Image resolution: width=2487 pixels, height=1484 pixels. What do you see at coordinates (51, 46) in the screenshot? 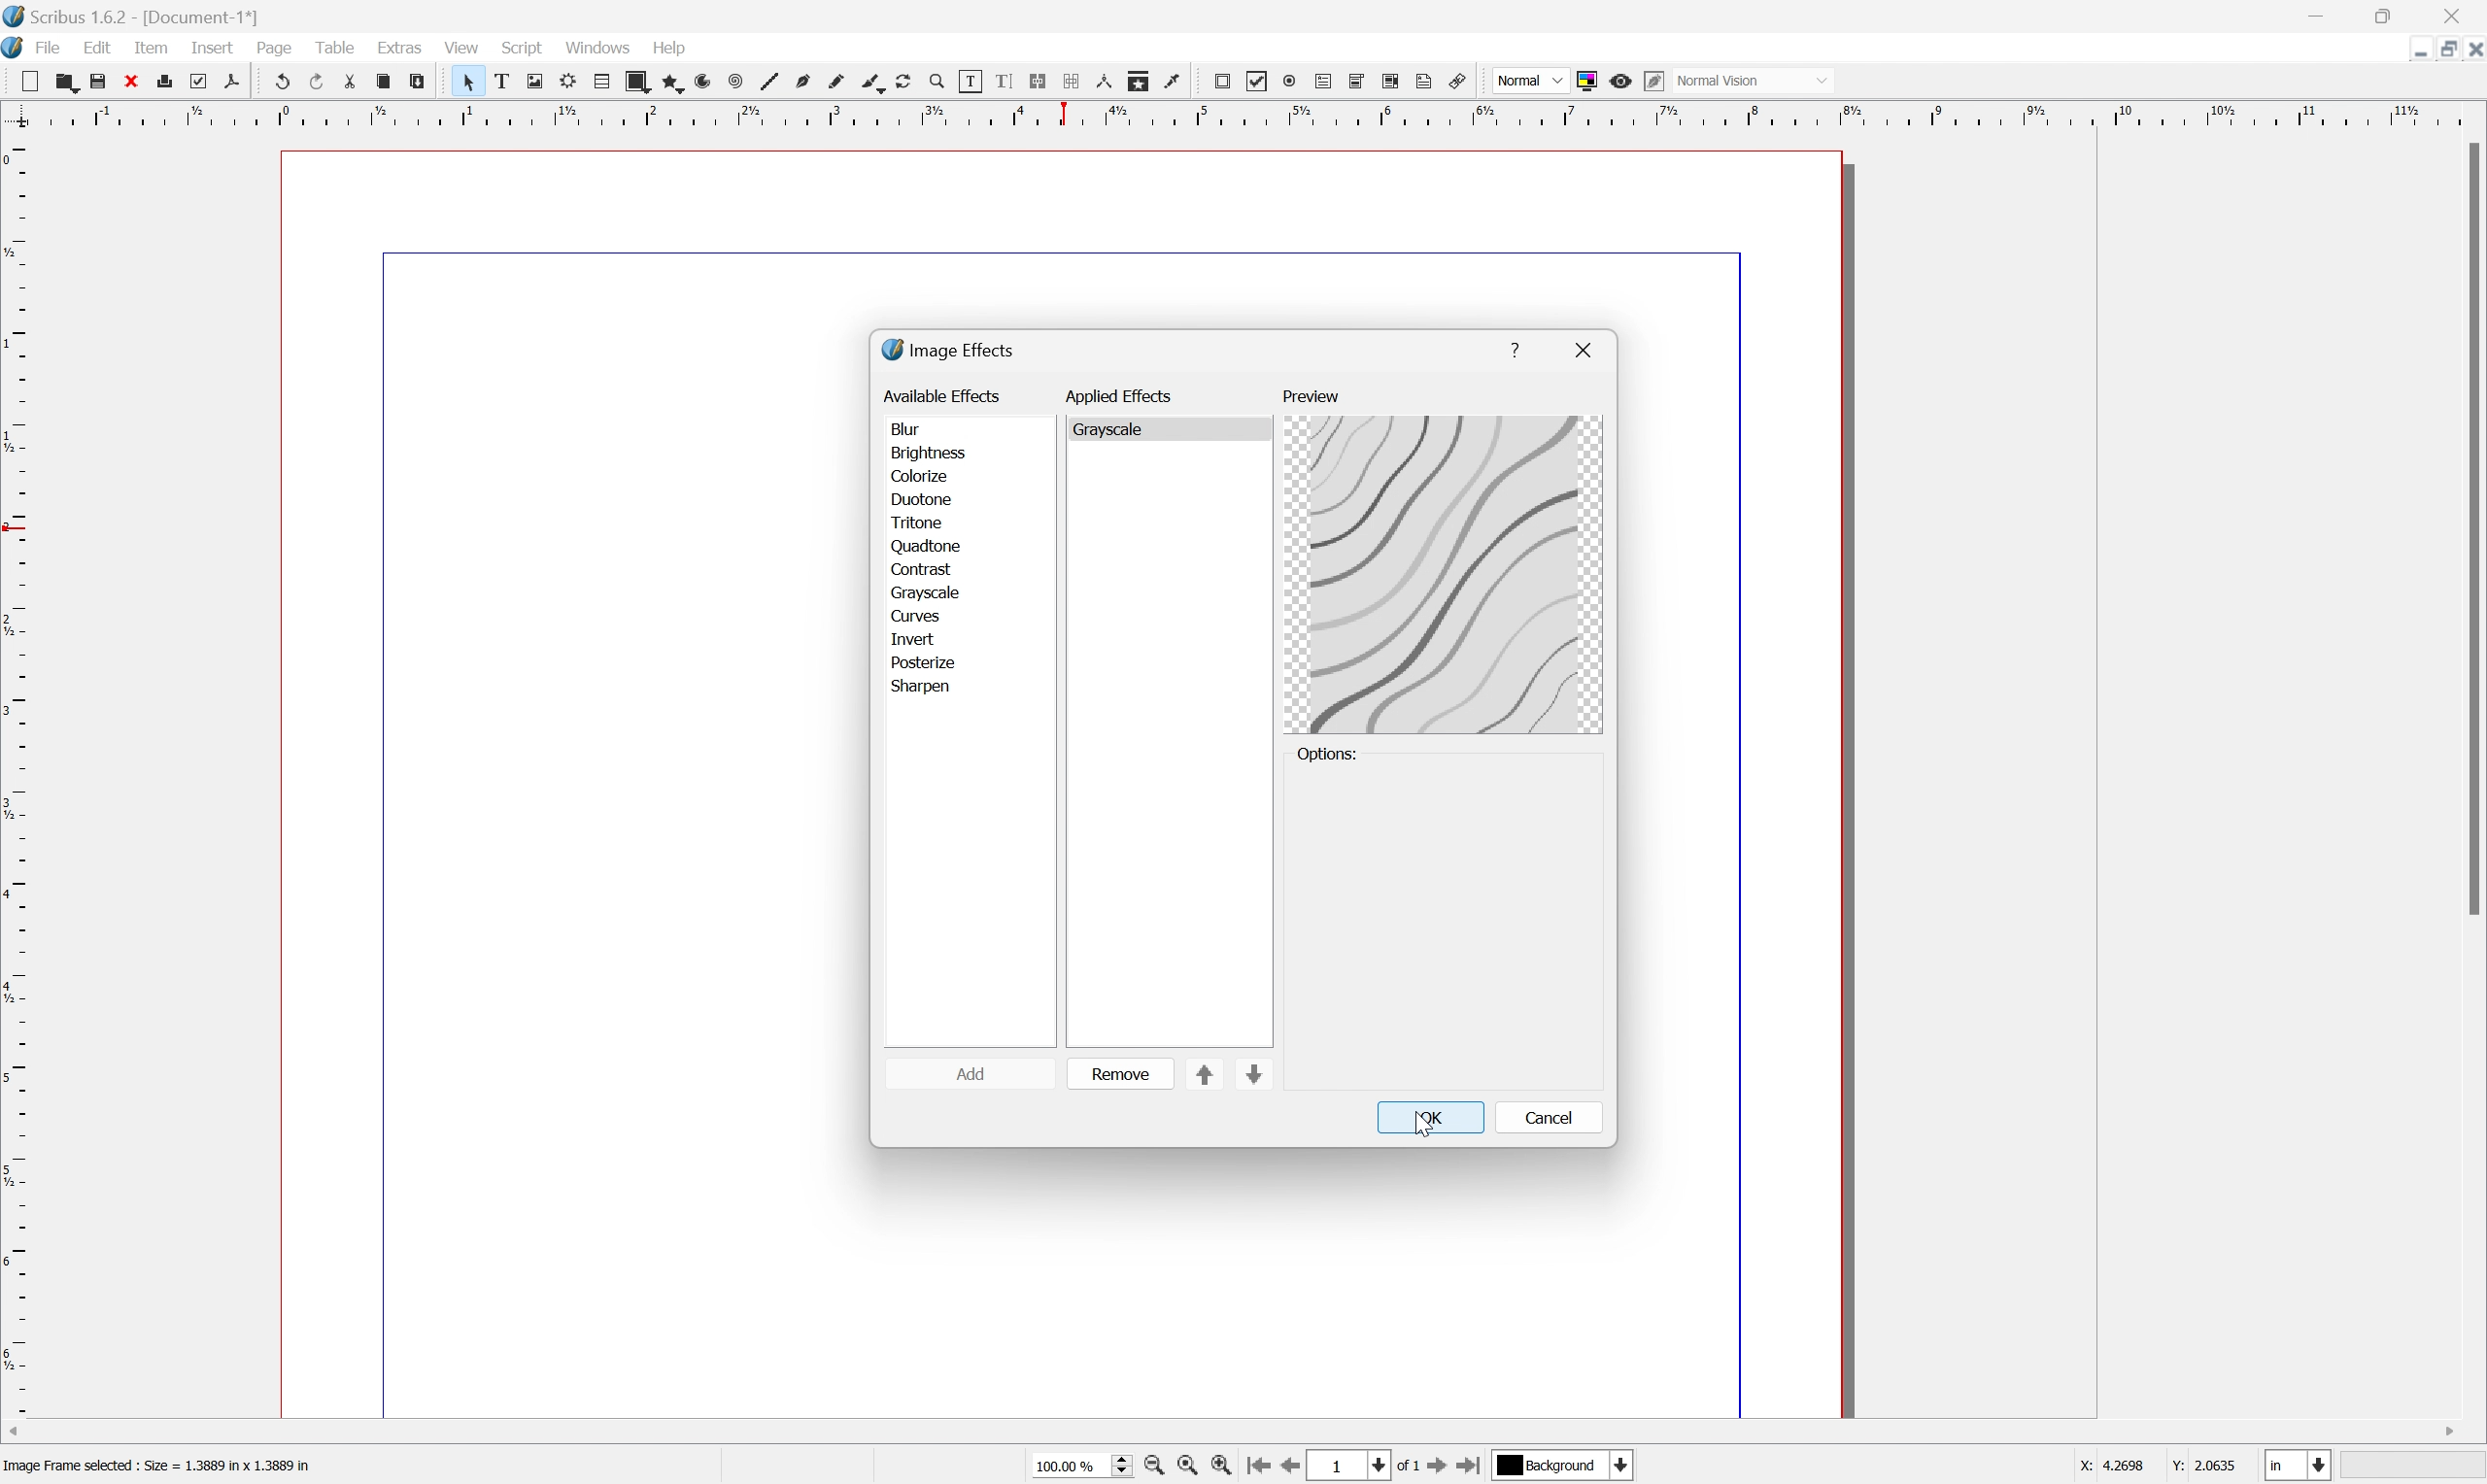
I see `File` at bounding box center [51, 46].